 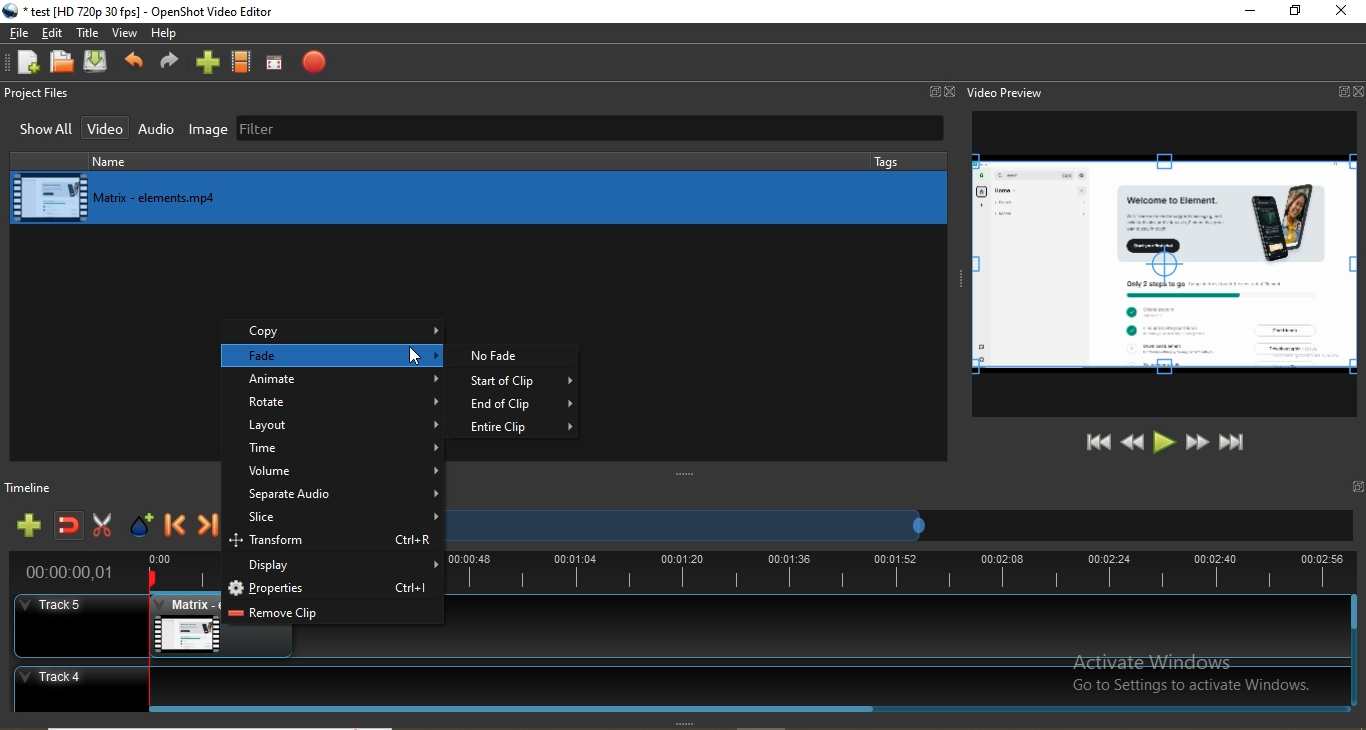 I want to click on Enable razor, so click(x=106, y=528).